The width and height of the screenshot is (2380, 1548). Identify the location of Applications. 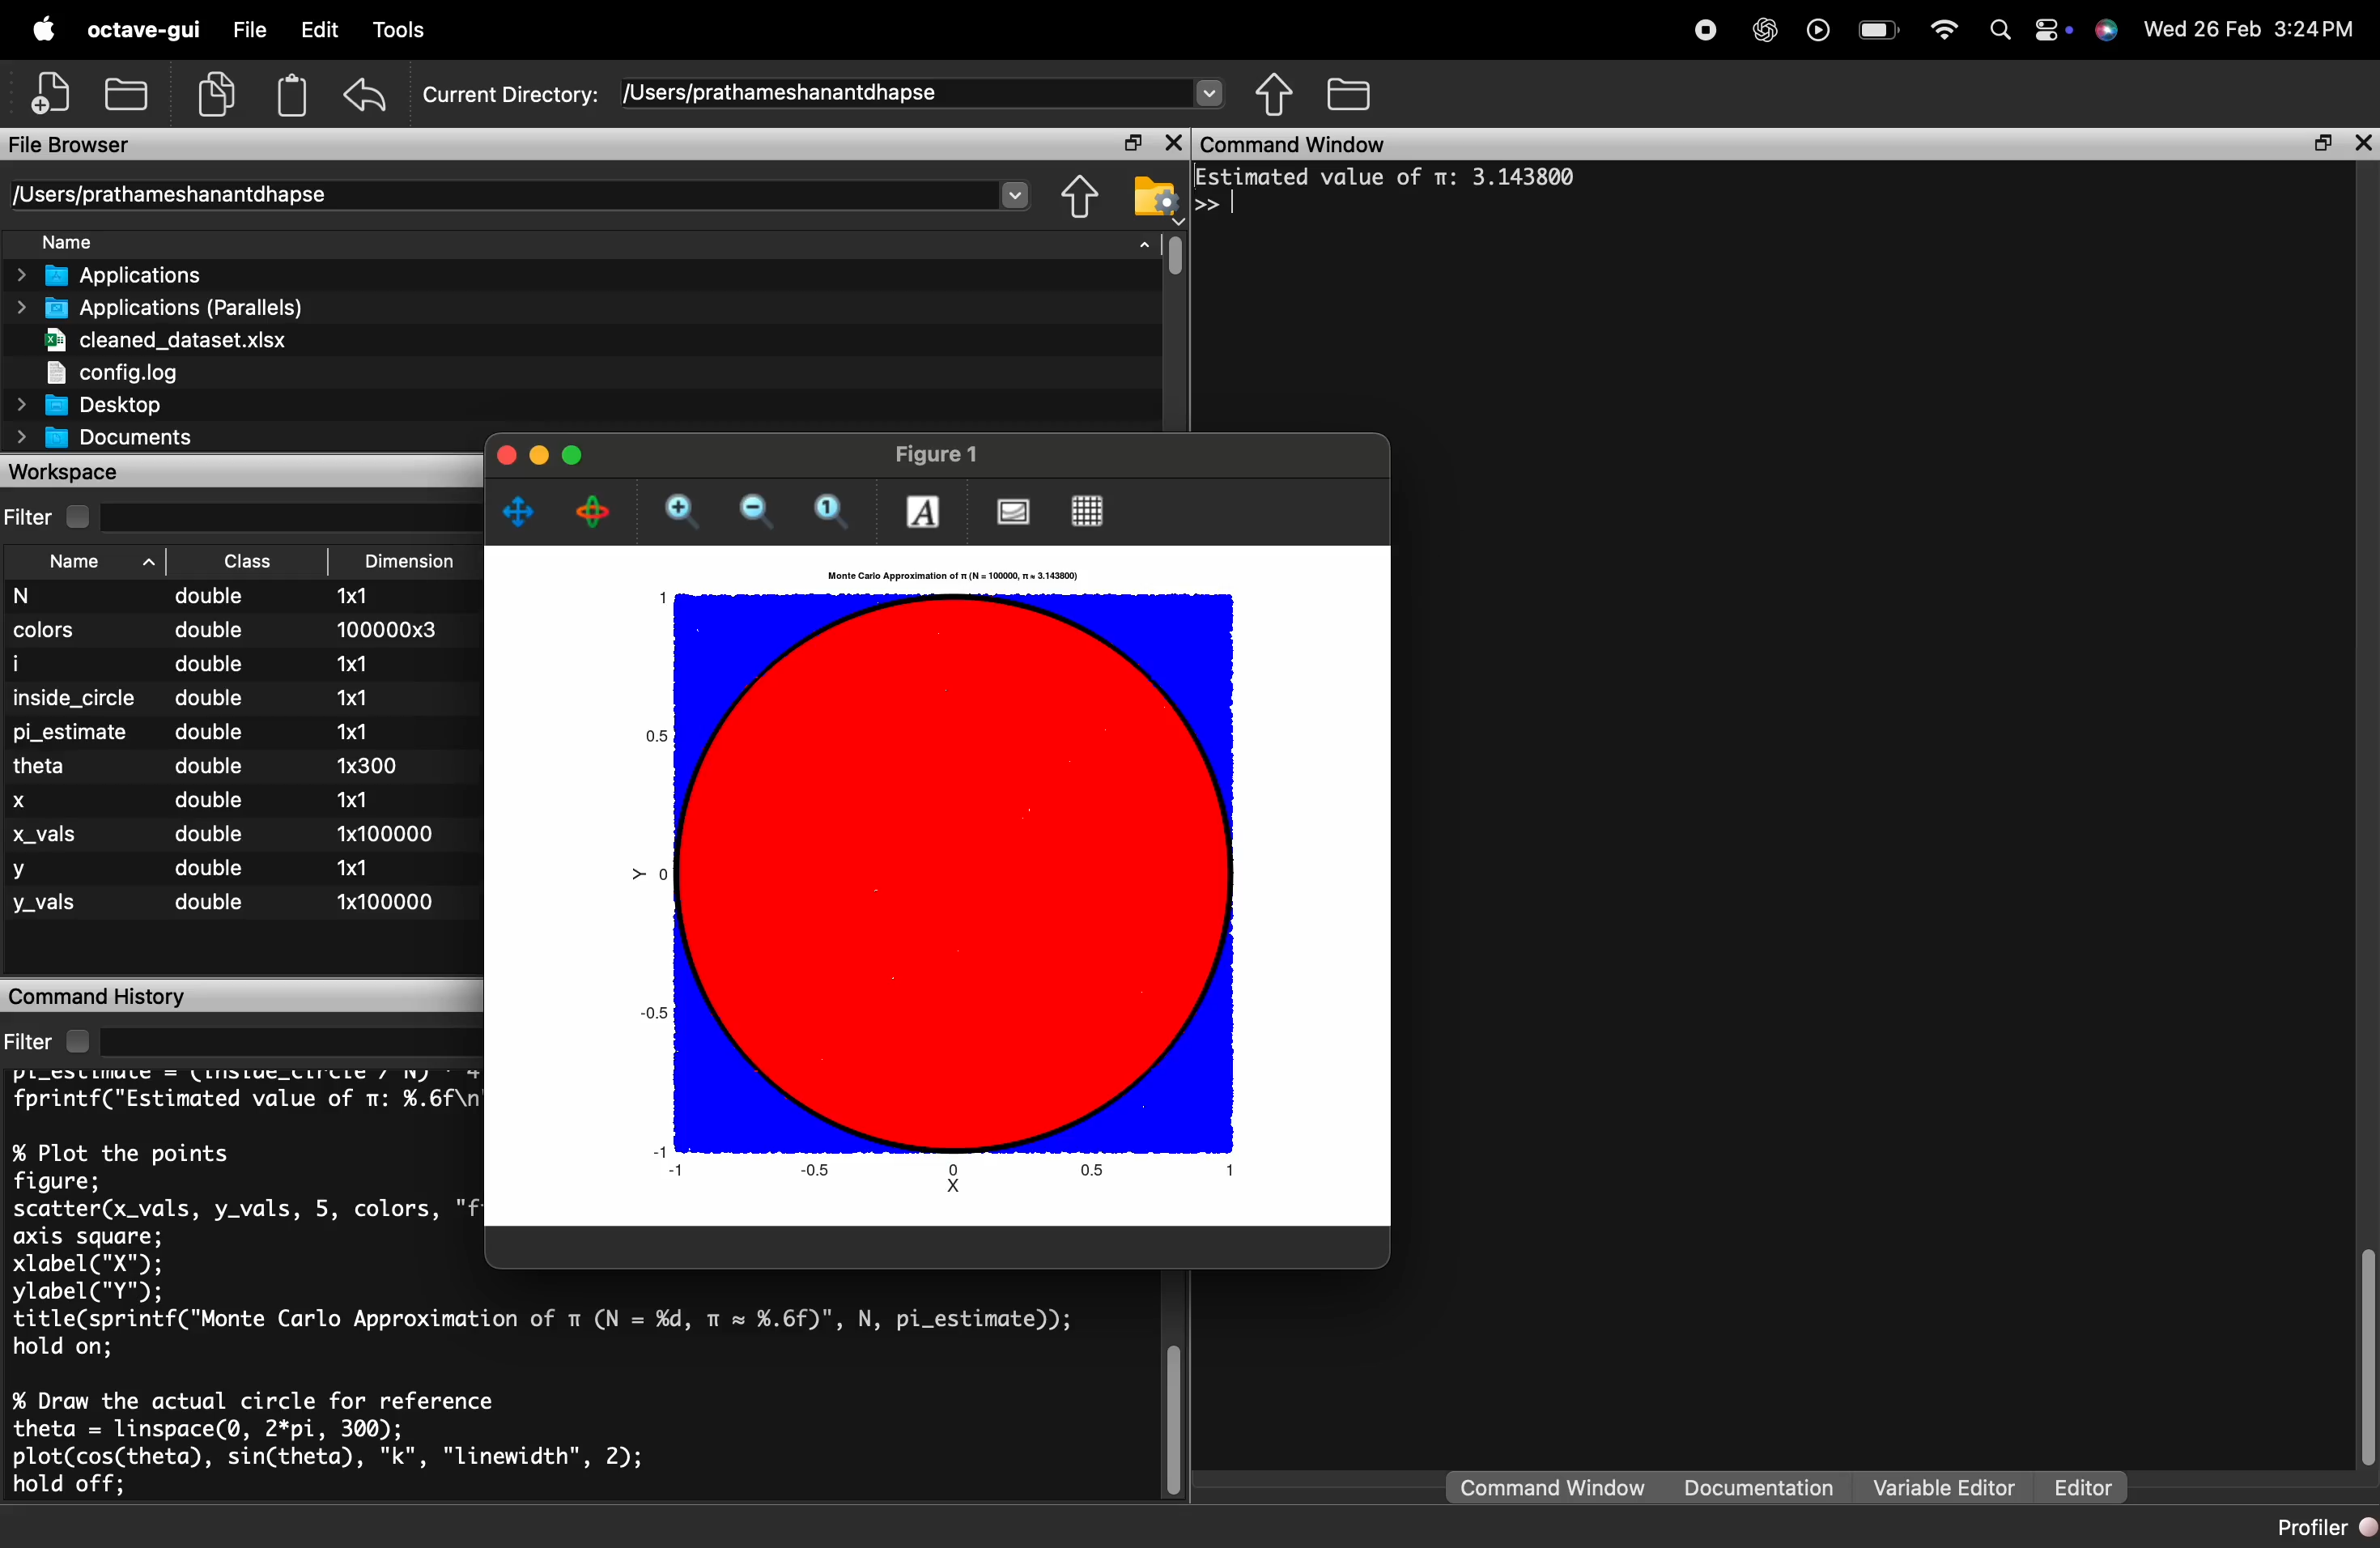
(122, 276).